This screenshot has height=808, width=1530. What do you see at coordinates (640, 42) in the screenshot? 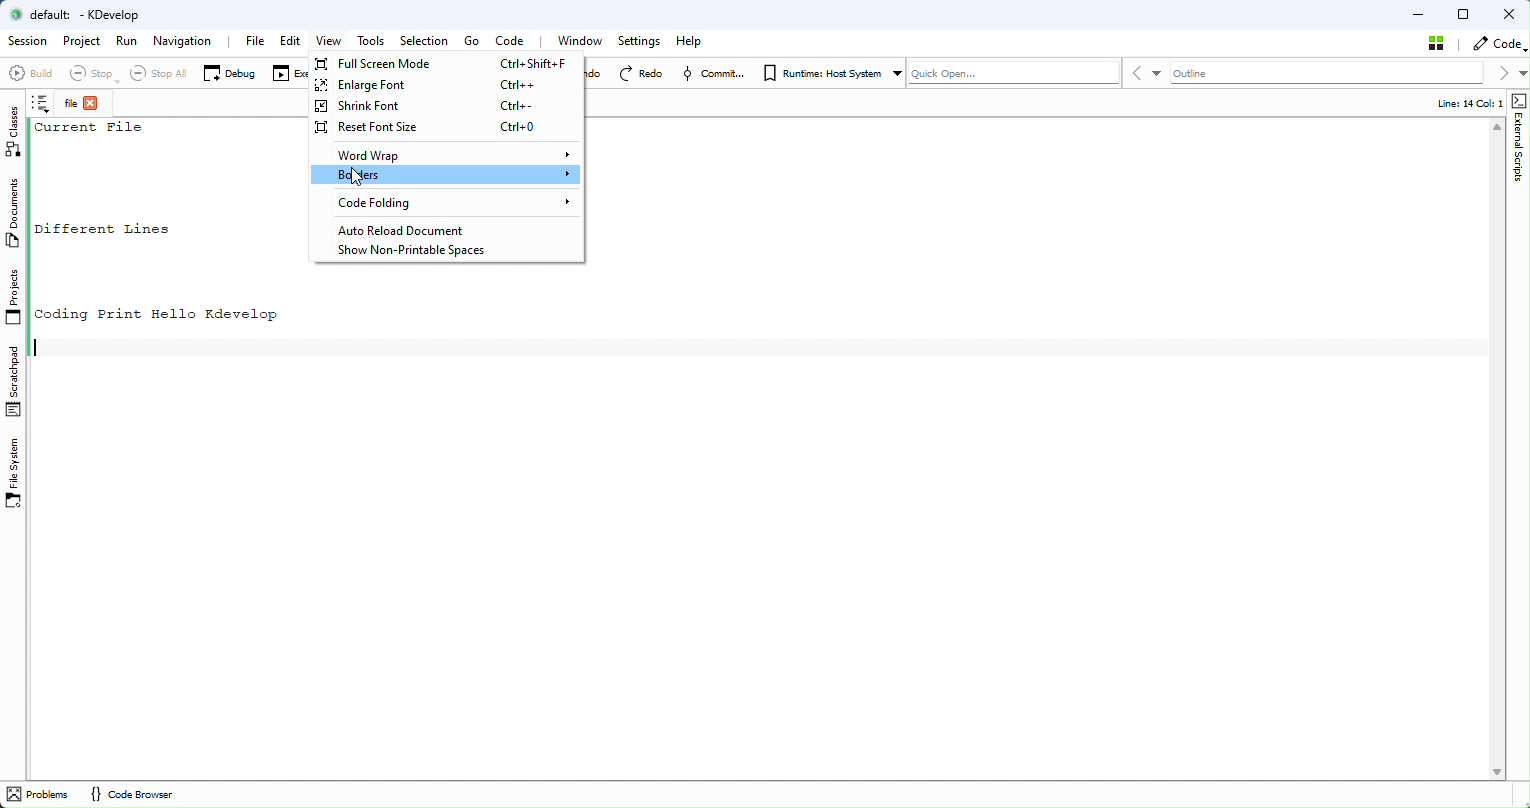
I see `Settings` at bounding box center [640, 42].